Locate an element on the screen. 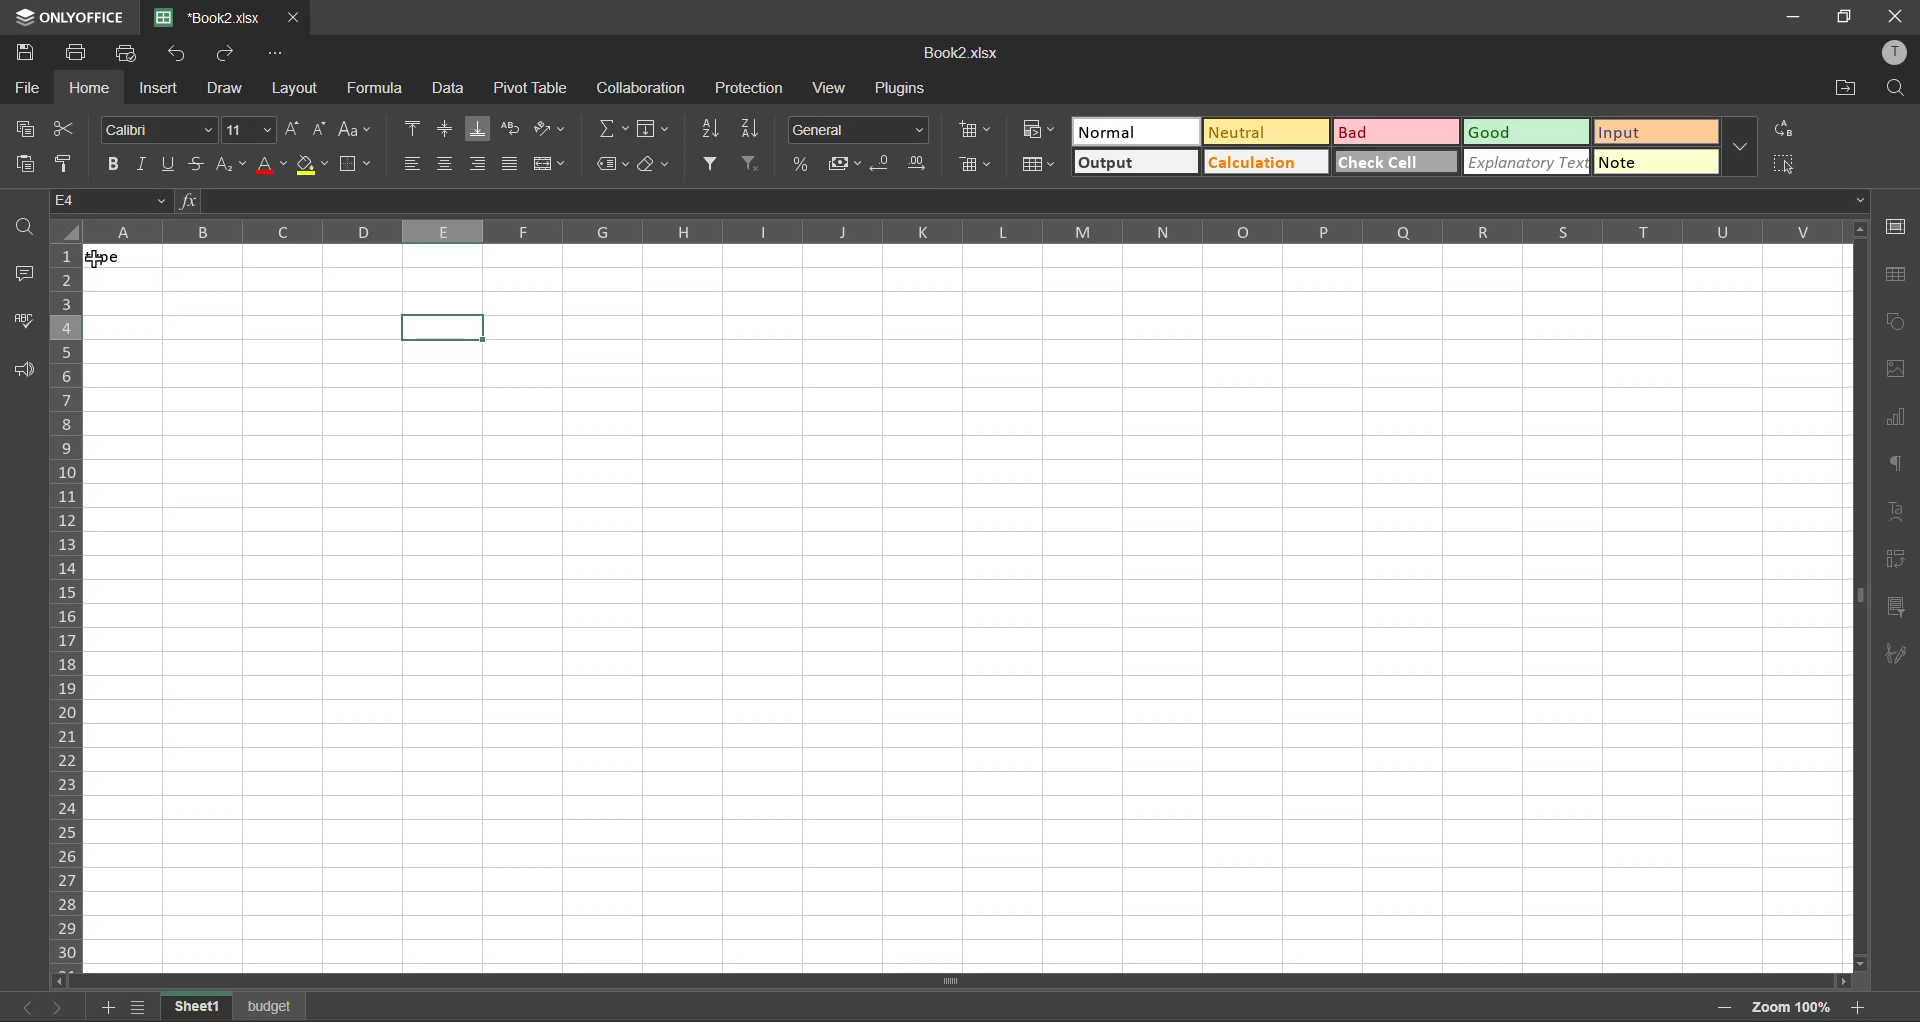  sort descending is located at coordinates (750, 128).